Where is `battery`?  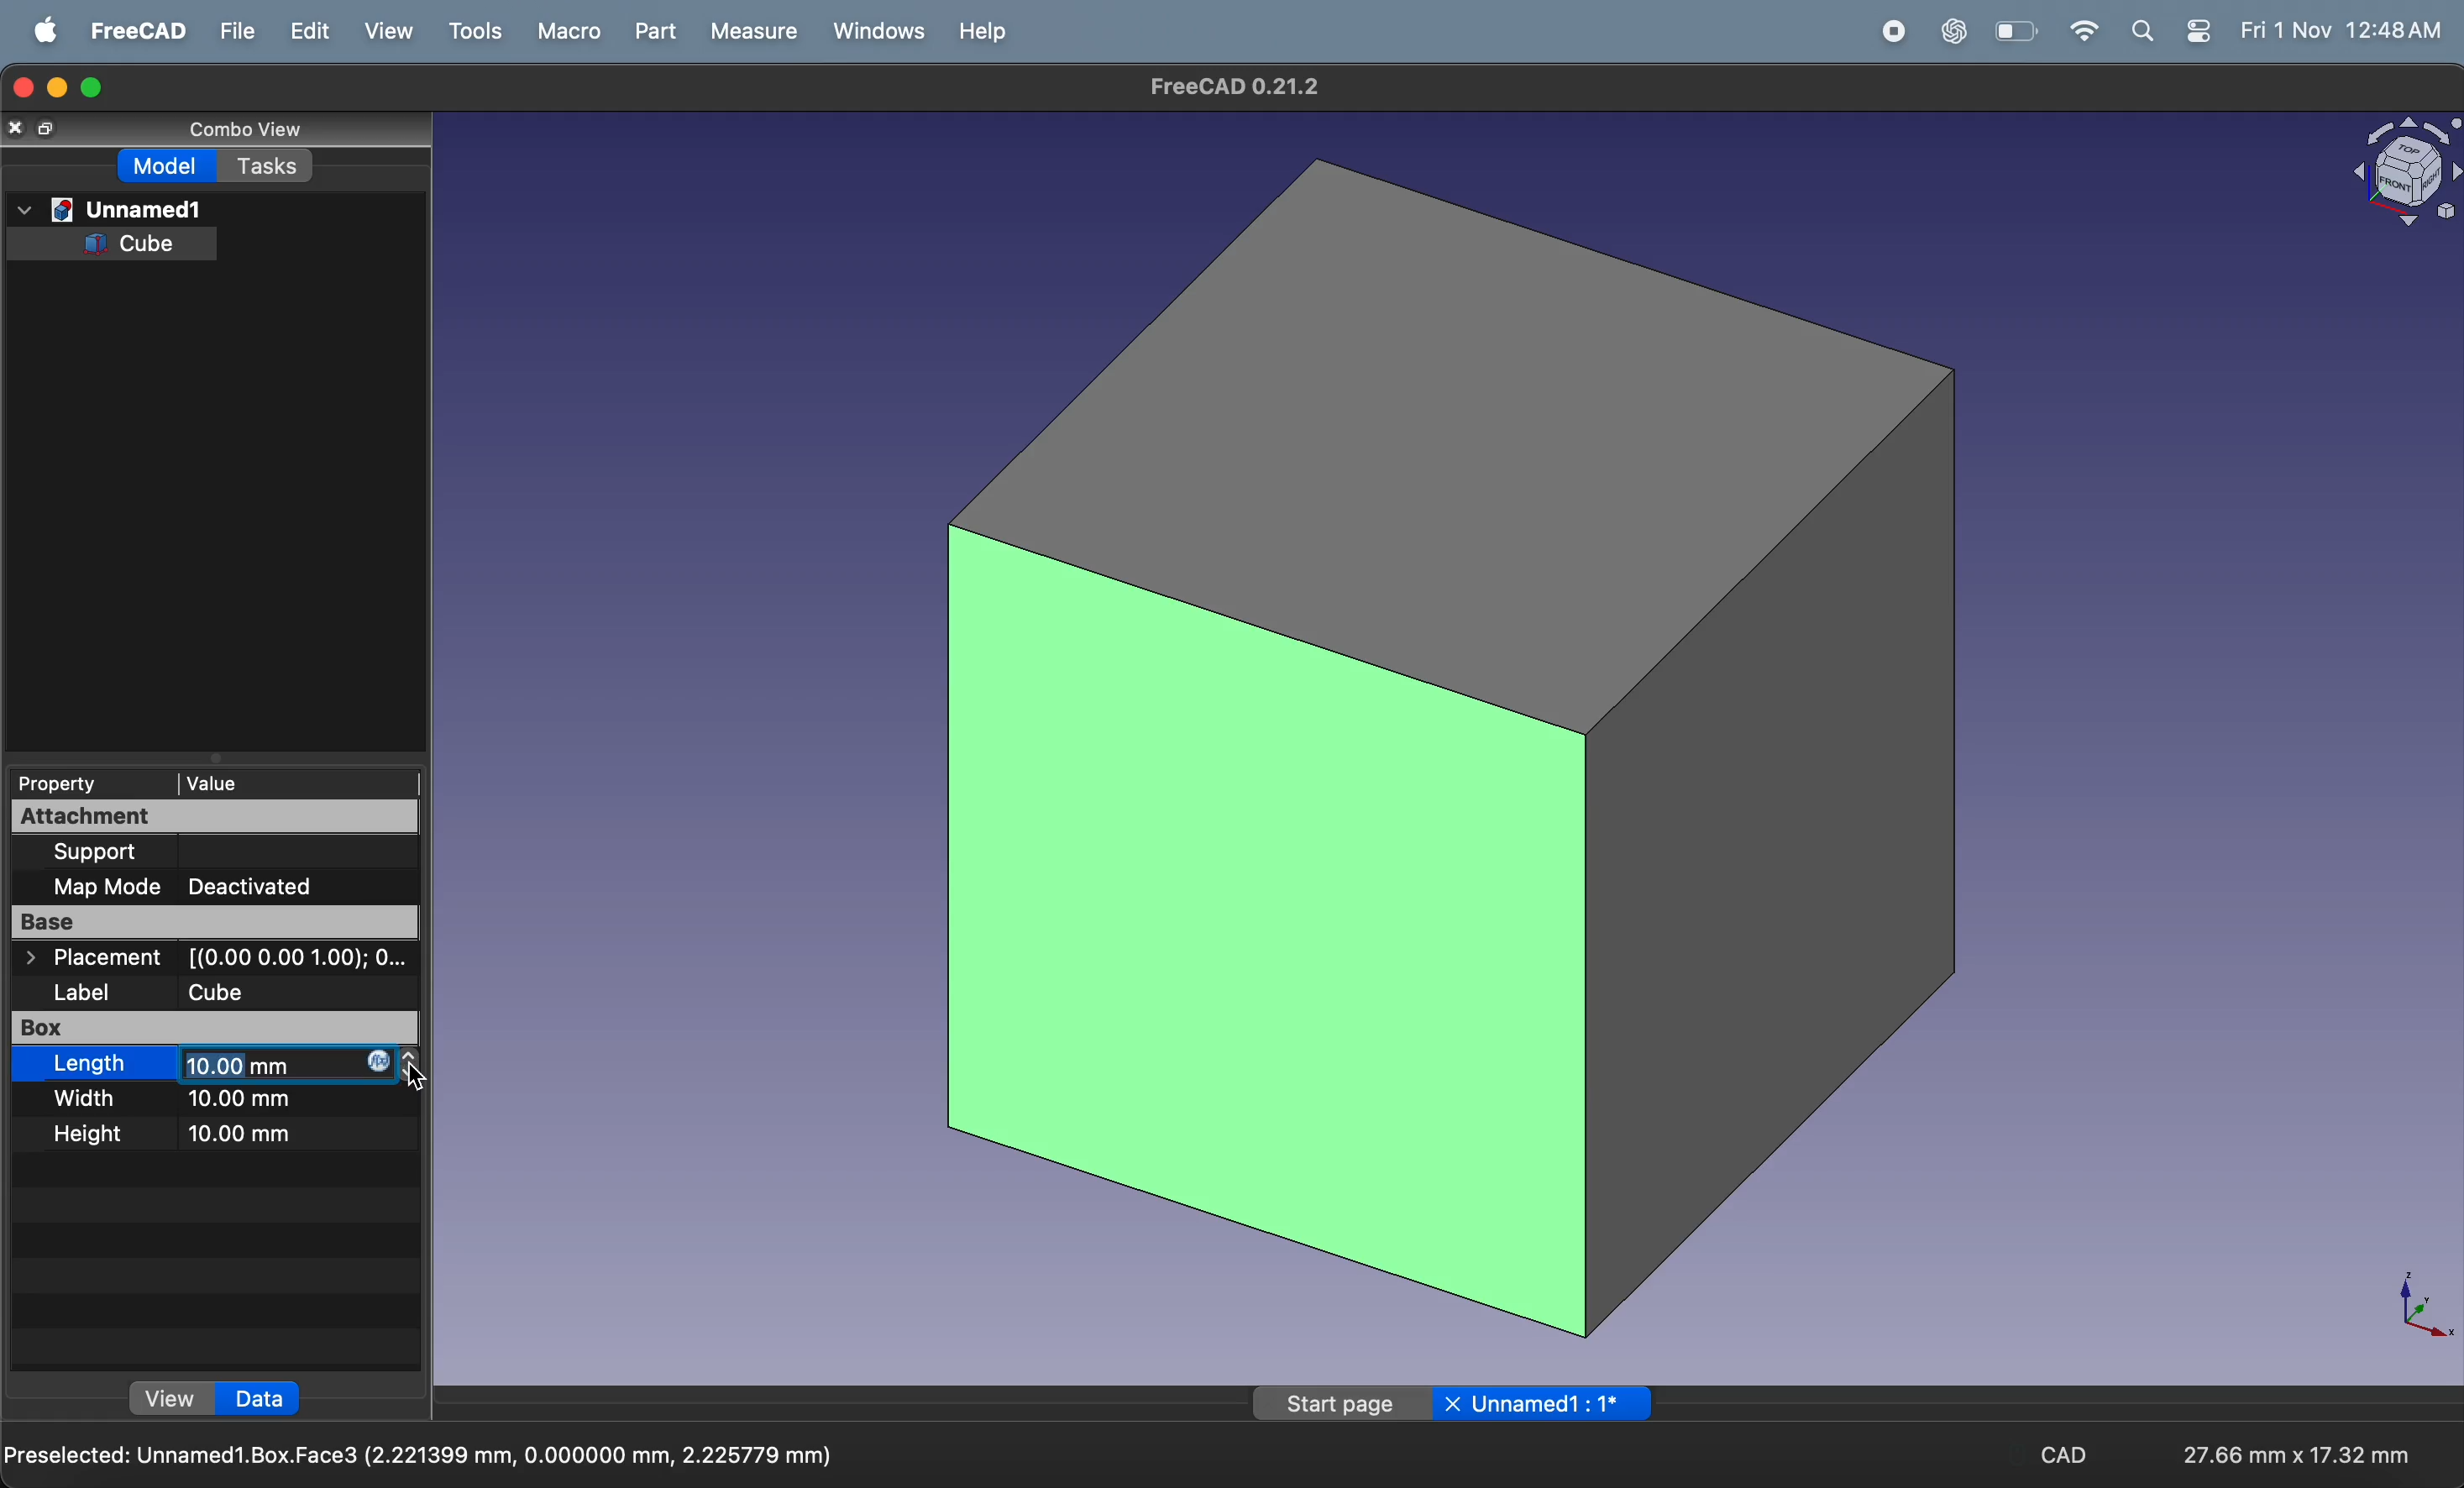 battery is located at coordinates (2018, 30).